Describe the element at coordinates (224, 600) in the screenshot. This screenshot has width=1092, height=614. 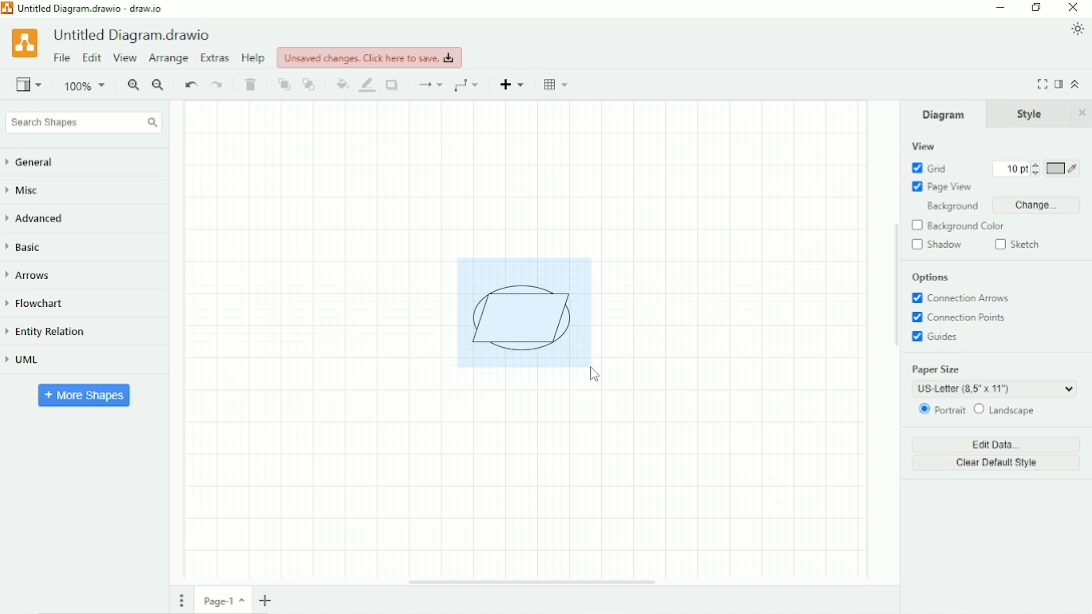
I see `Current page` at that location.